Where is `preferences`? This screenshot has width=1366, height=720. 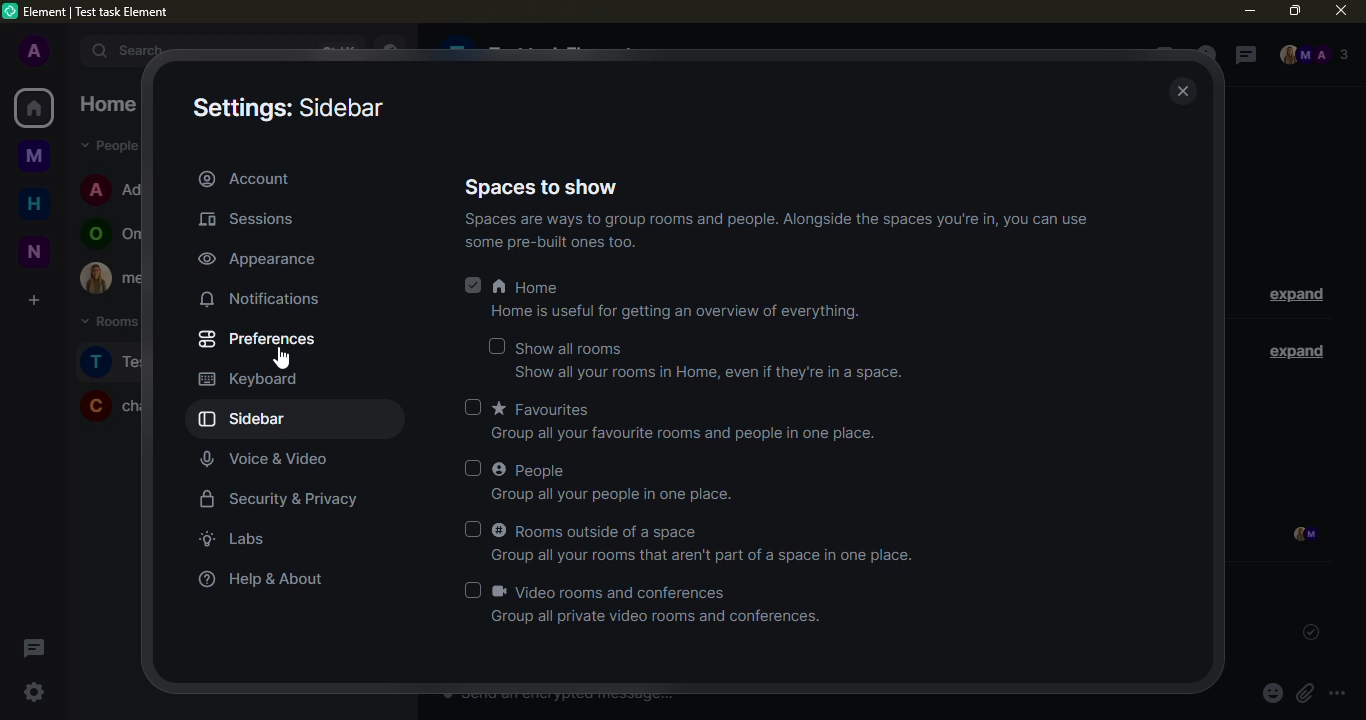 preferences is located at coordinates (261, 339).